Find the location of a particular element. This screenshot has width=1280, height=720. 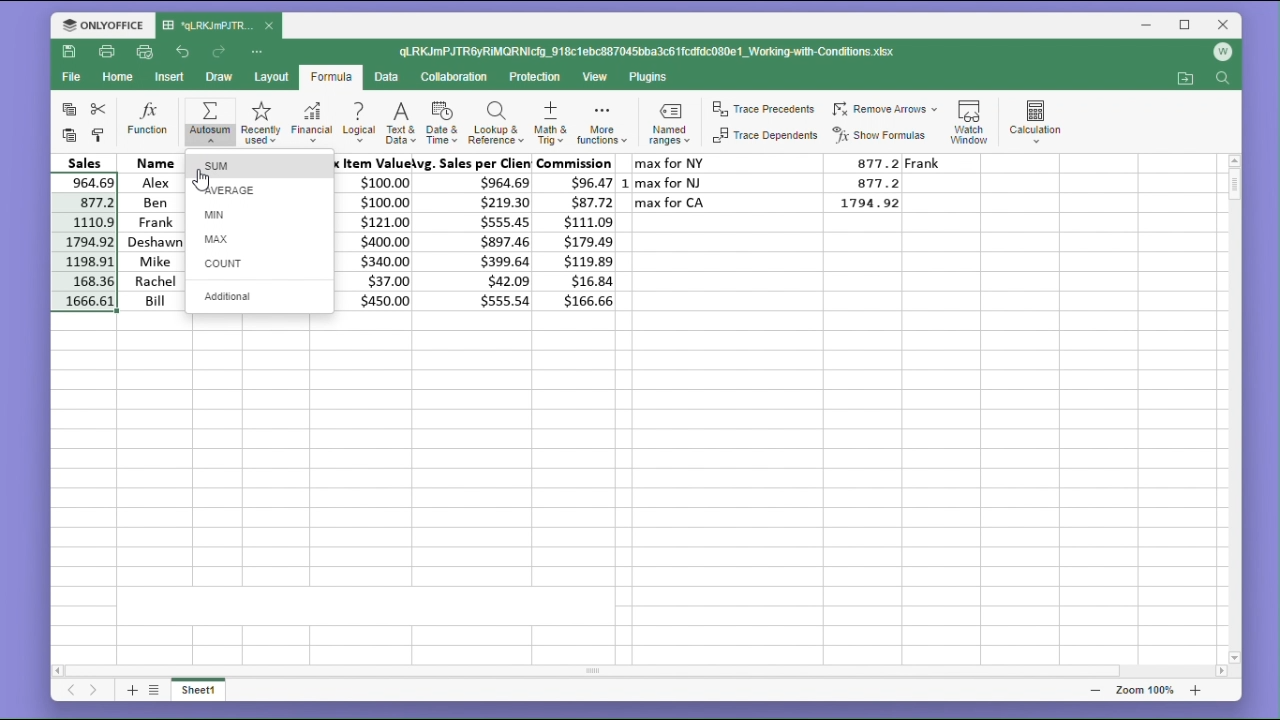

format painter is located at coordinates (100, 134).